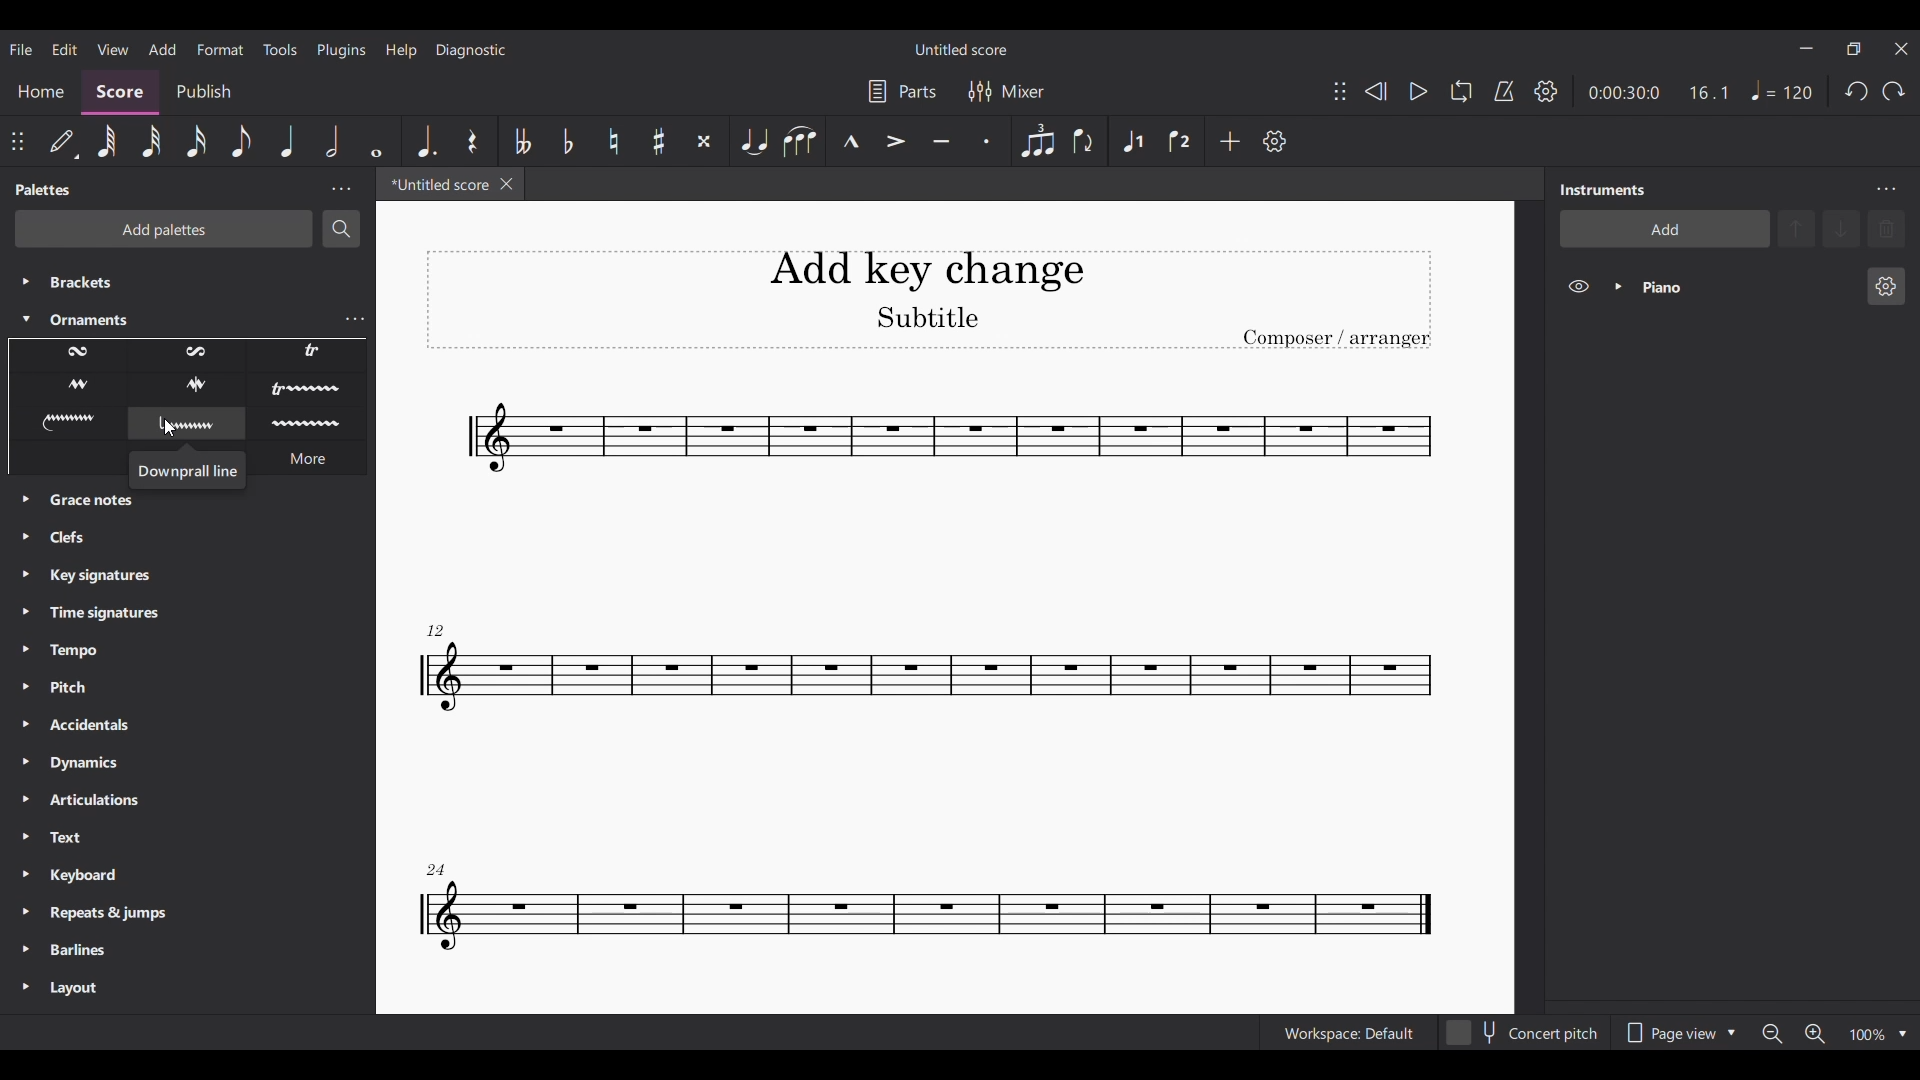 Image resolution: width=1920 pixels, height=1080 pixels. What do you see at coordinates (426, 141) in the screenshot?
I see `Augmentation dot` at bounding box center [426, 141].